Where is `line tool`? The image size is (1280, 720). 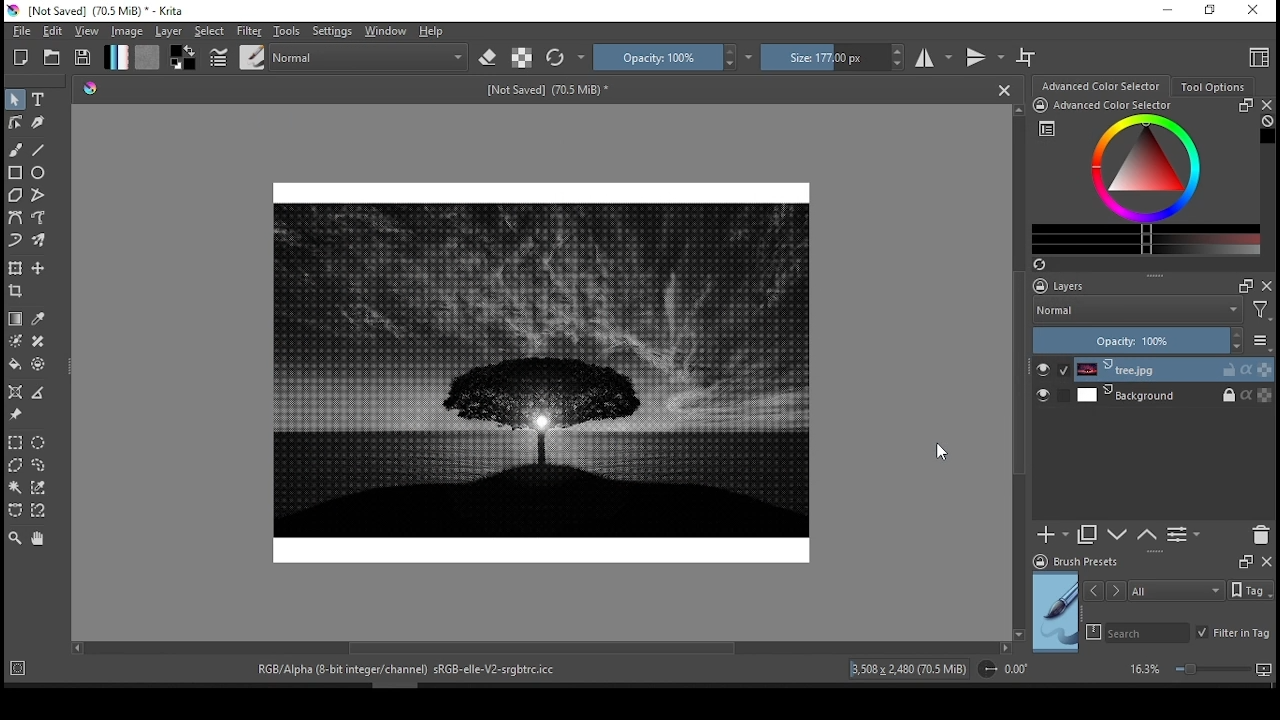
line tool is located at coordinates (39, 149).